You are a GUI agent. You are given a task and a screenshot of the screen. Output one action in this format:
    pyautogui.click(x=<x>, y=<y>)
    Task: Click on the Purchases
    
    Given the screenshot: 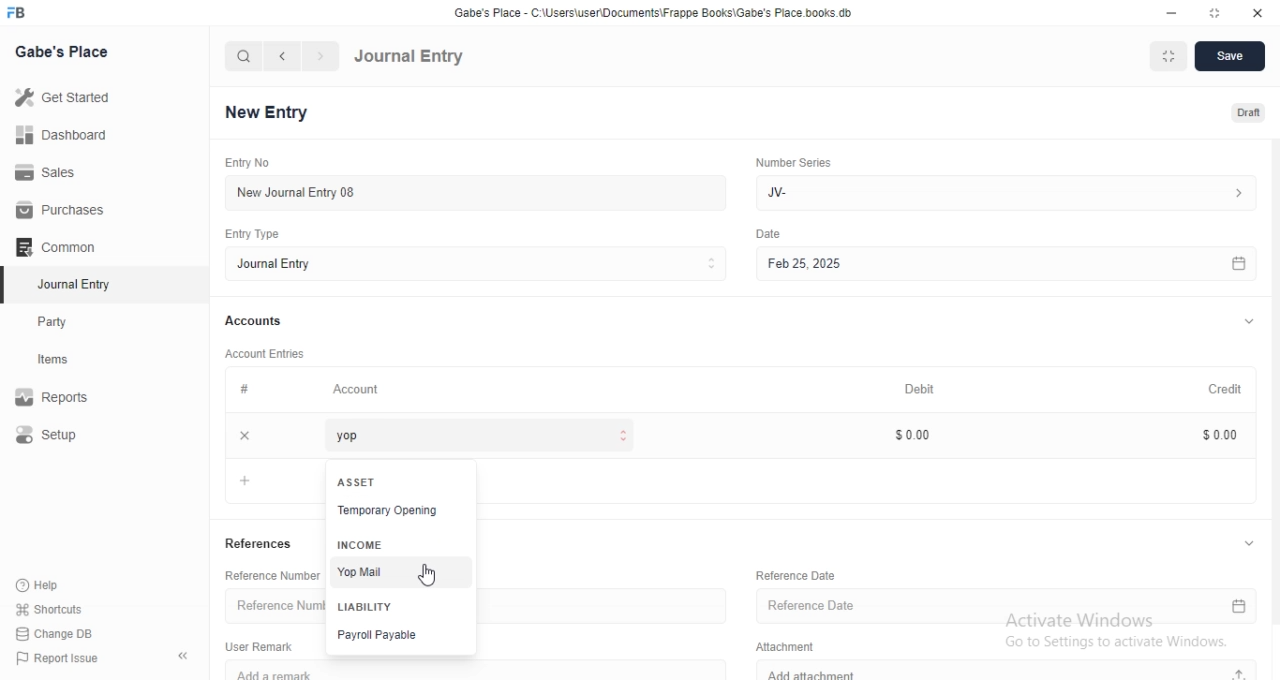 What is the action you would take?
    pyautogui.click(x=58, y=210)
    